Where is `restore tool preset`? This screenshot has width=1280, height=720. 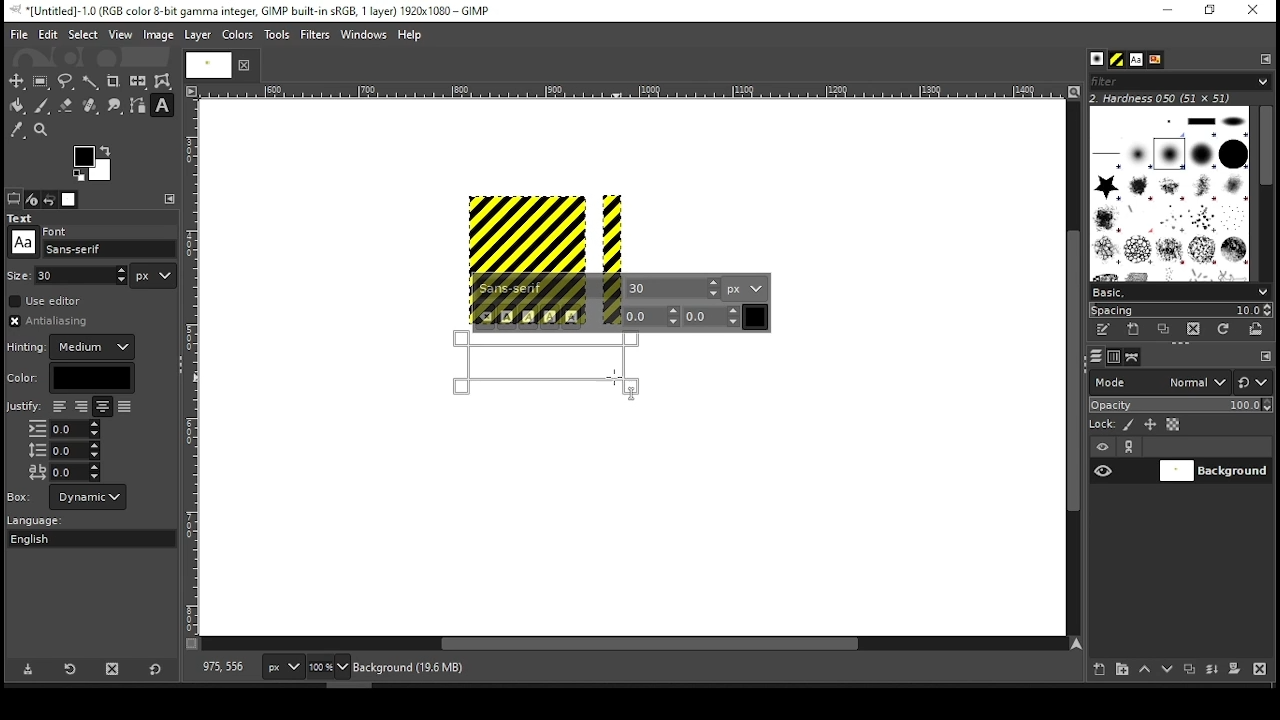
restore tool preset is located at coordinates (72, 667).